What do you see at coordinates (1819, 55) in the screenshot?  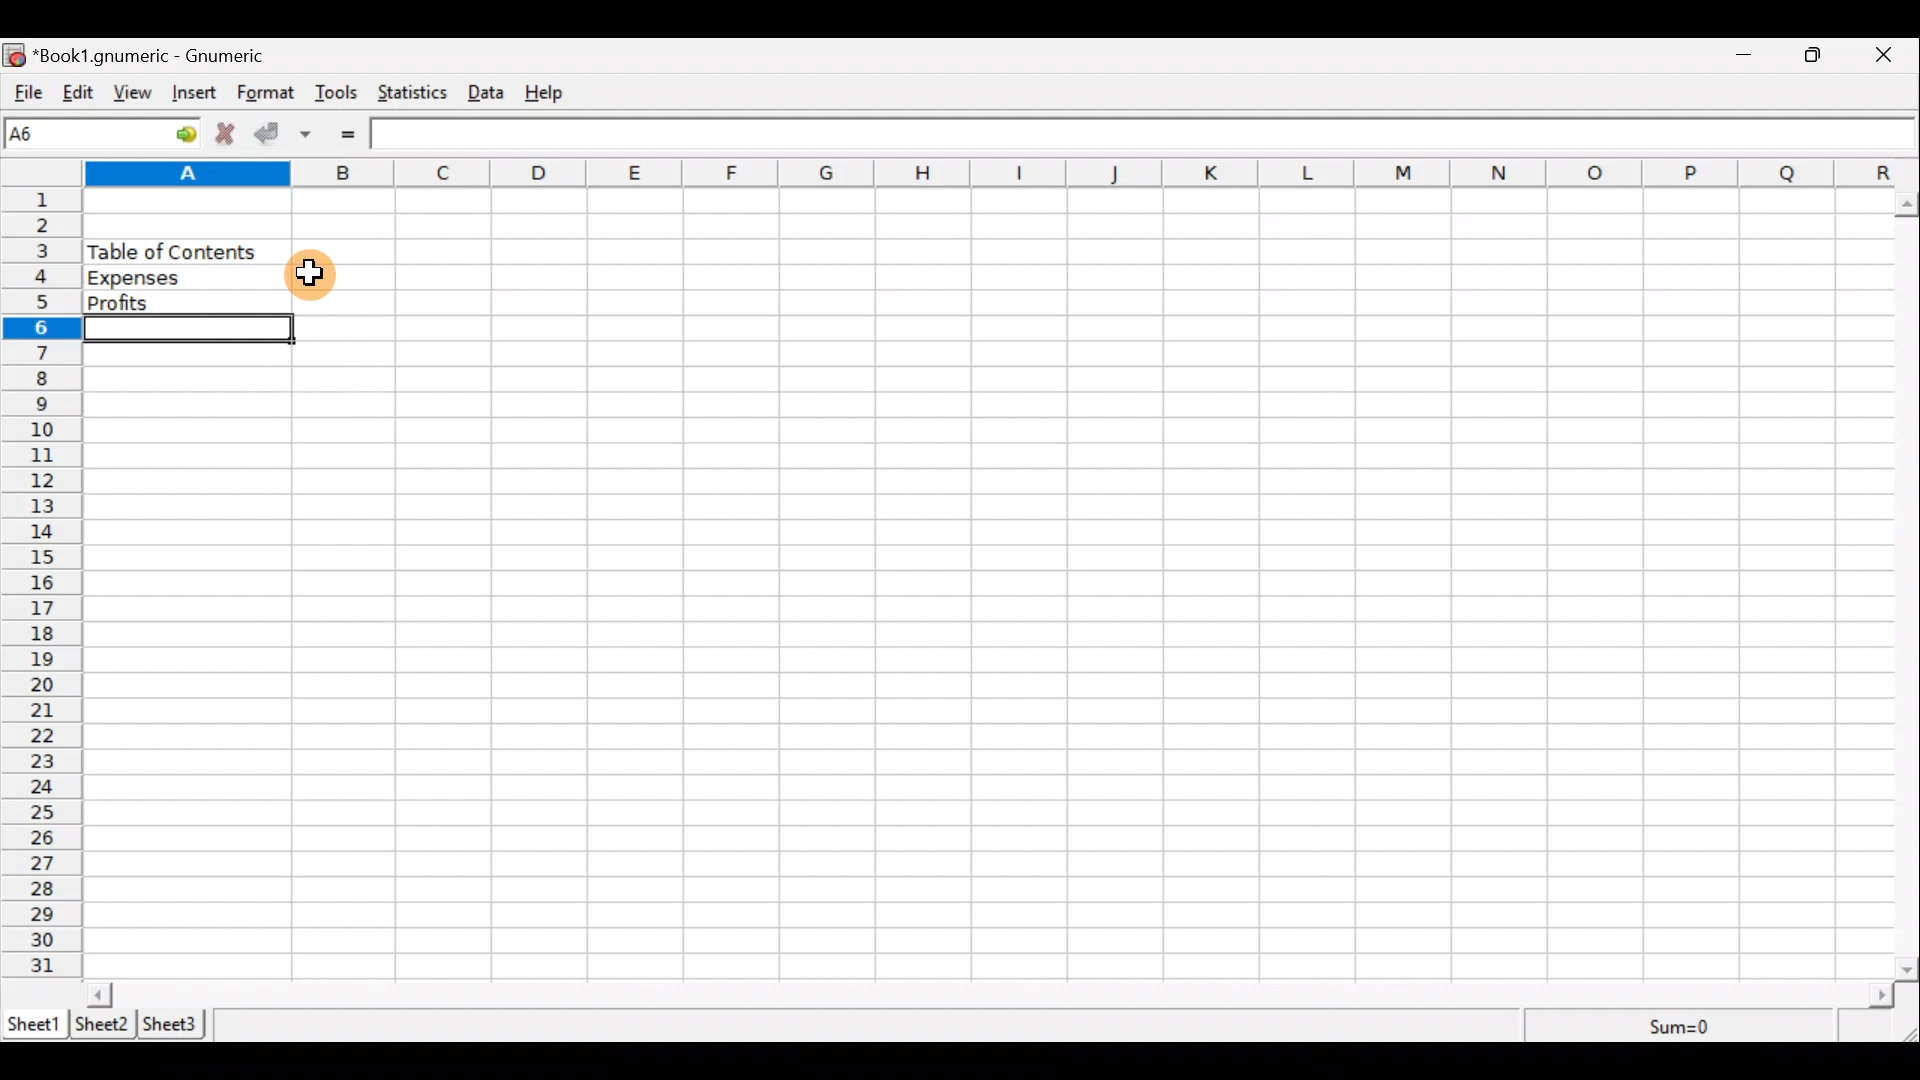 I see `Maximize/Minimize` at bounding box center [1819, 55].